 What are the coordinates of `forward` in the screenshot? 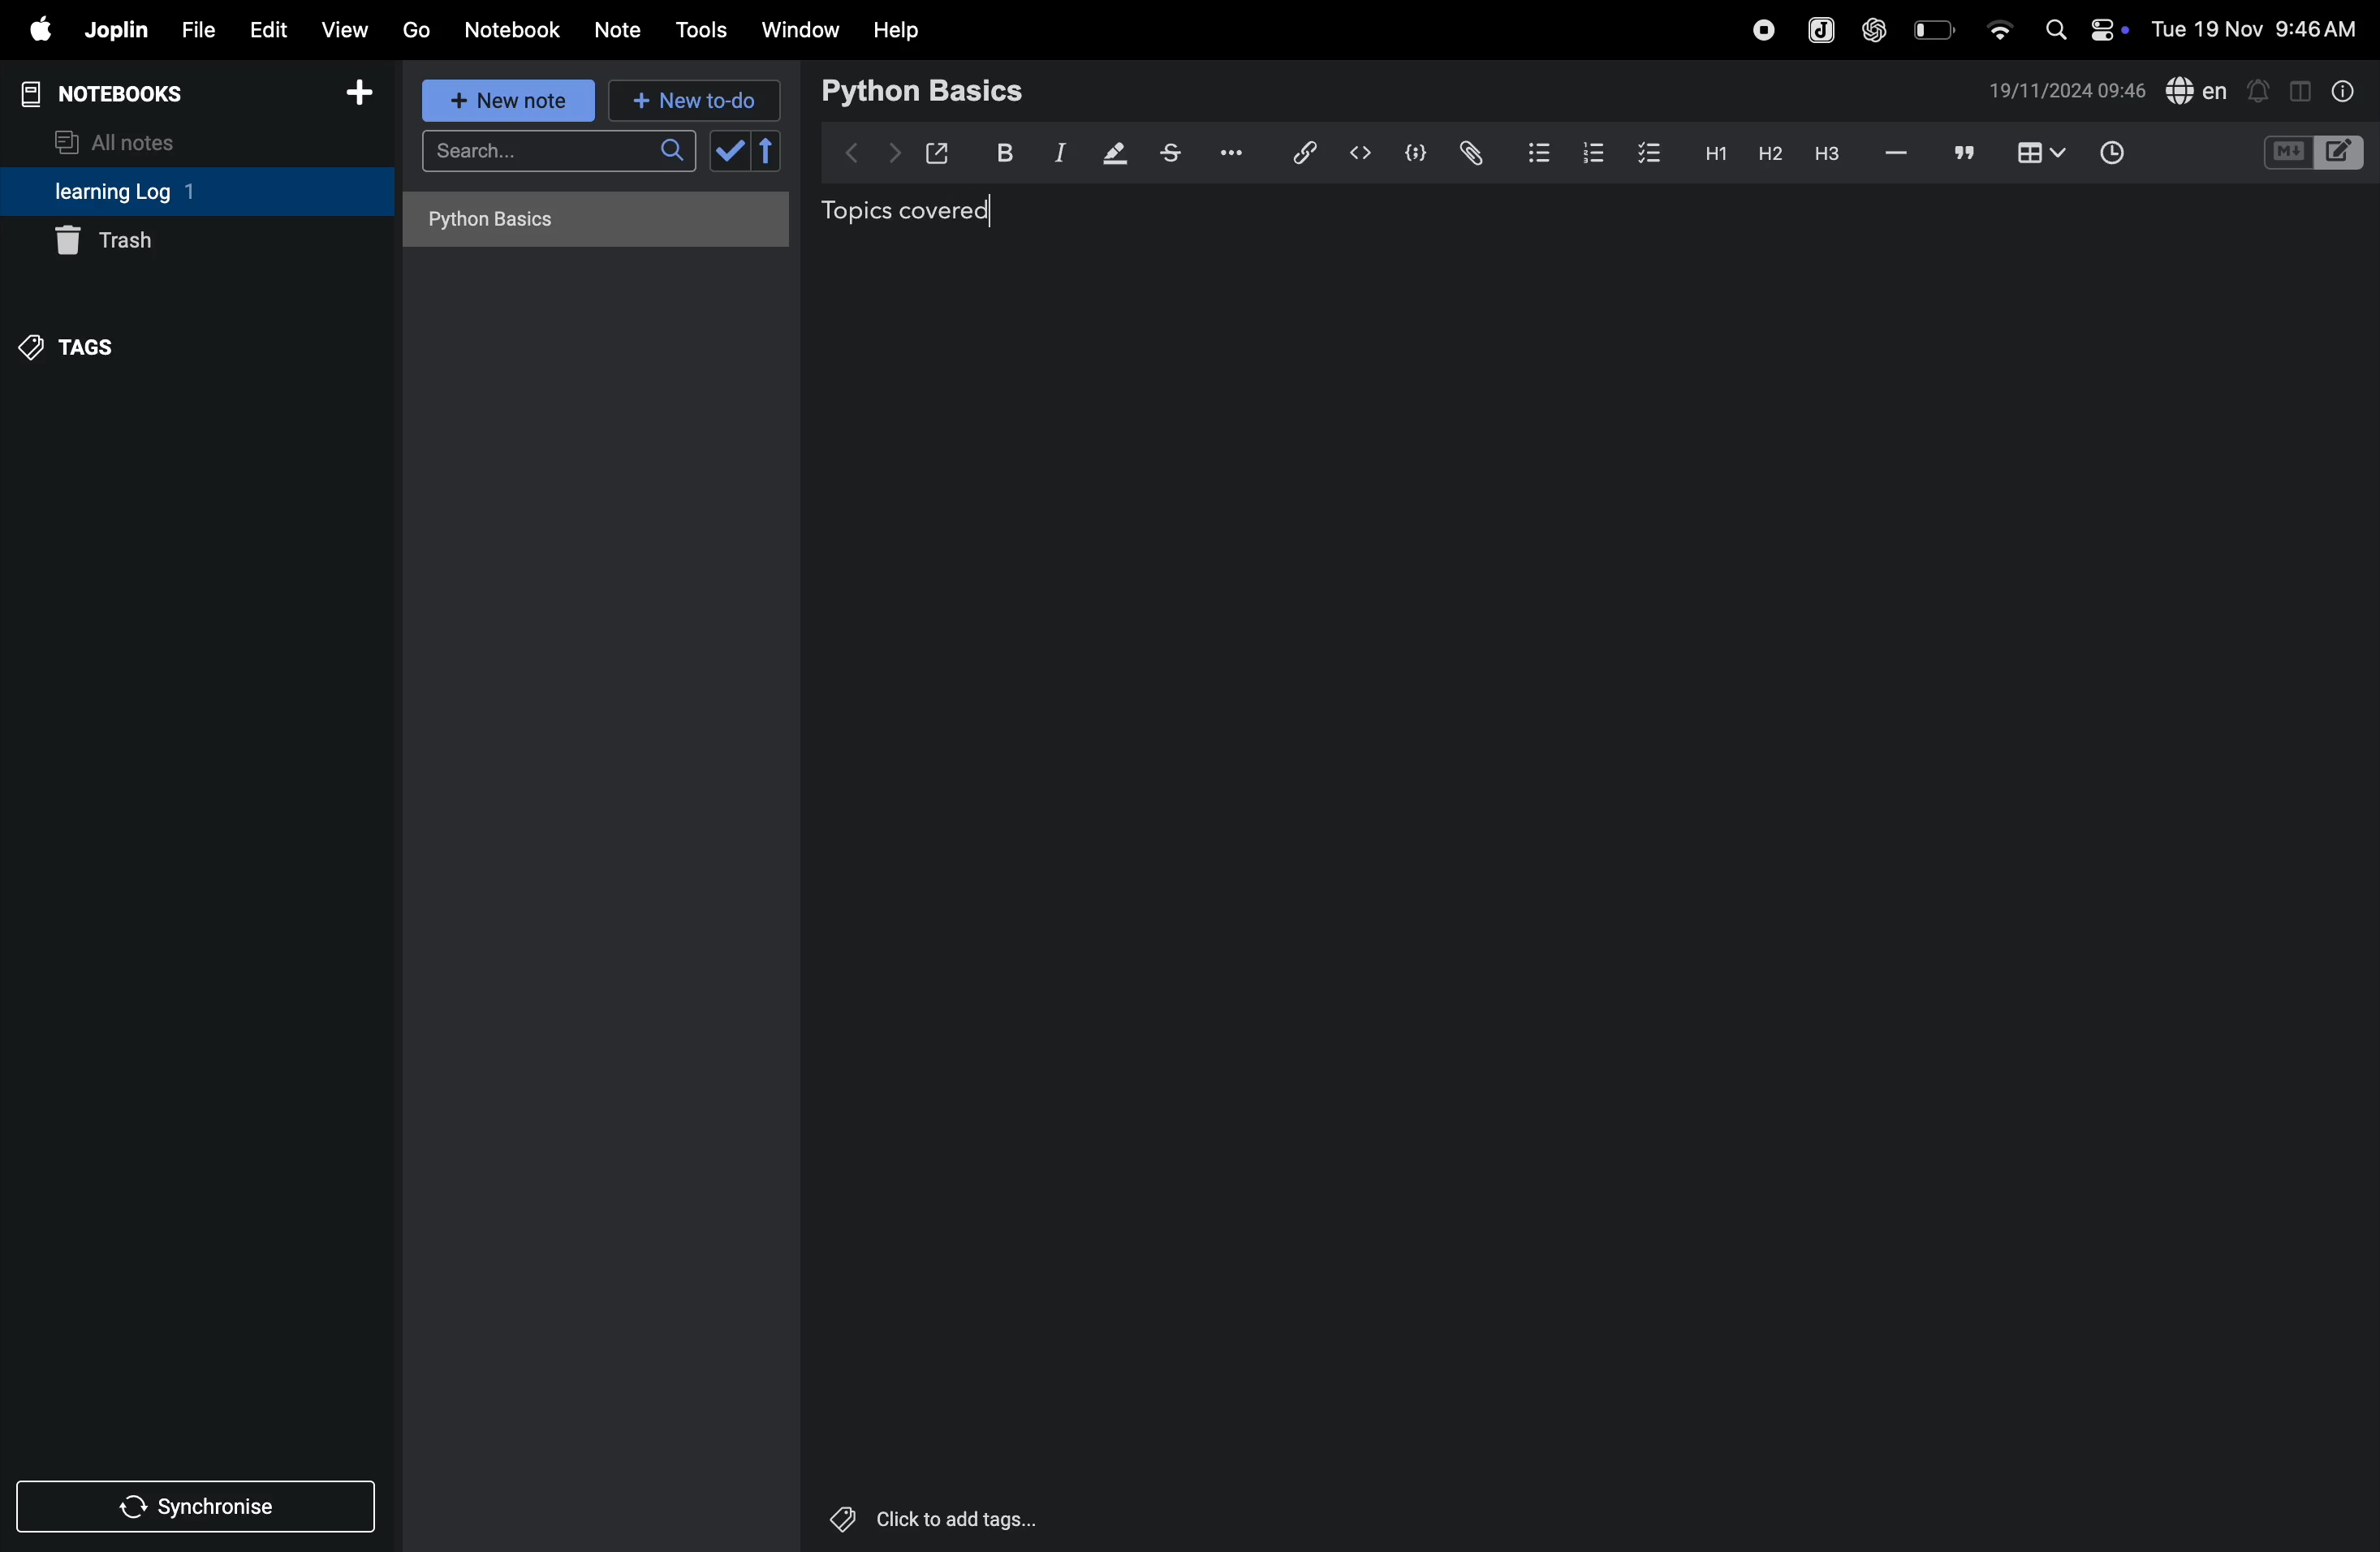 It's located at (894, 153).